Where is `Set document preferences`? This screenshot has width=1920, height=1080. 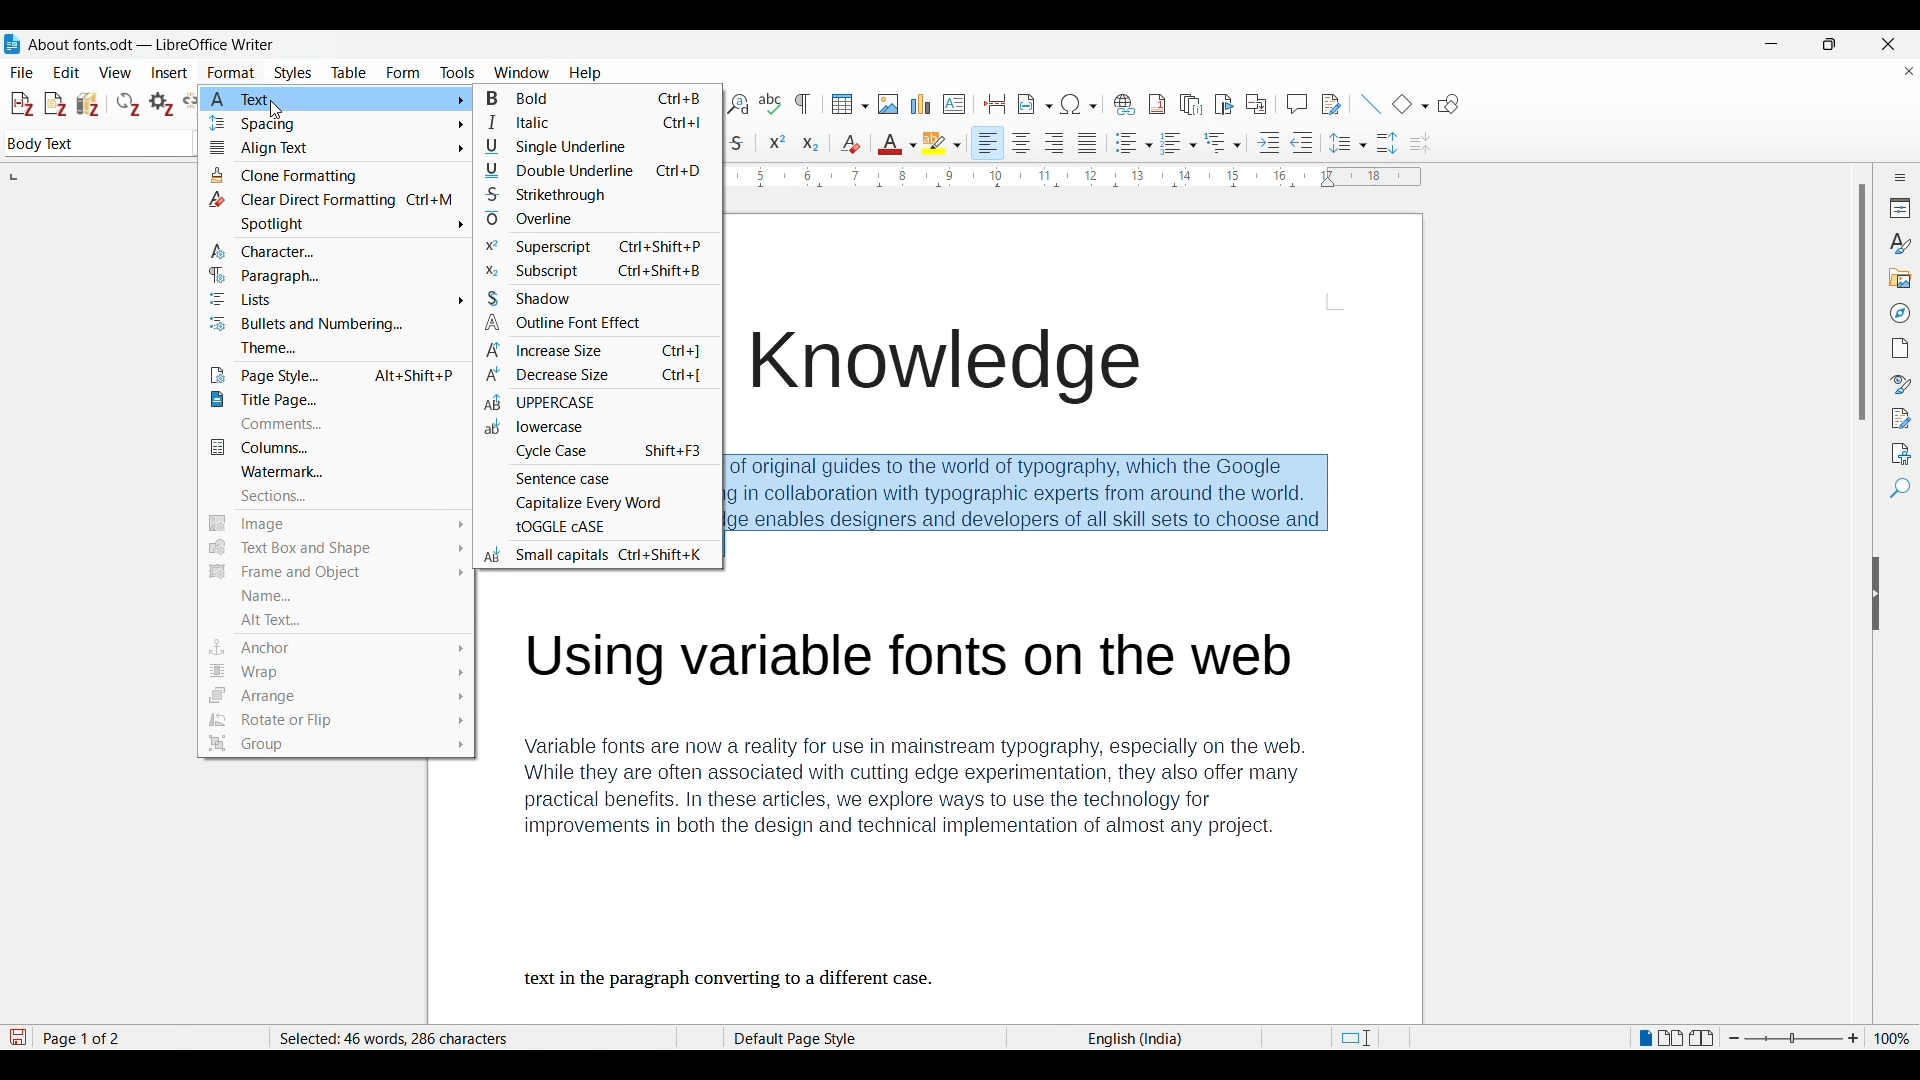
Set document preferences is located at coordinates (161, 104).